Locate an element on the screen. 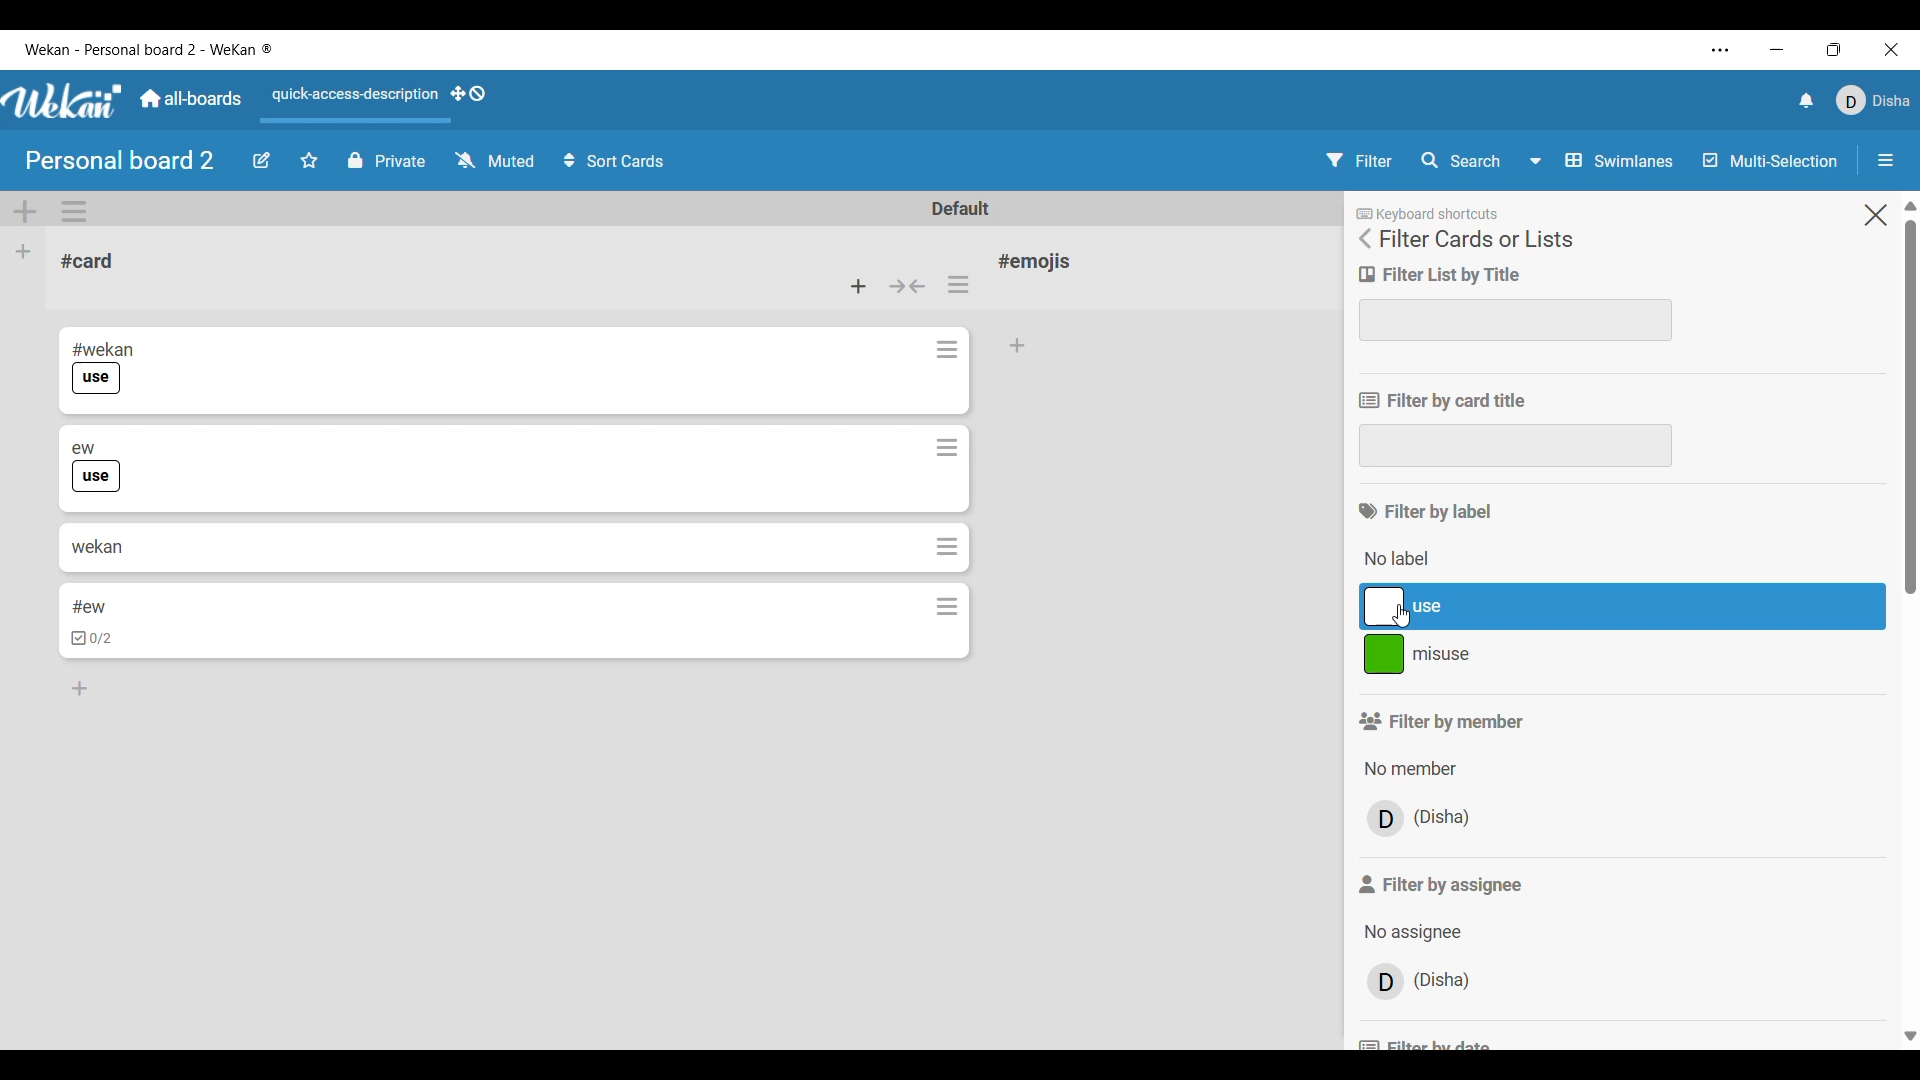 The height and width of the screenshot is (1080, 1920). color is located at coordinates (1383, 656).